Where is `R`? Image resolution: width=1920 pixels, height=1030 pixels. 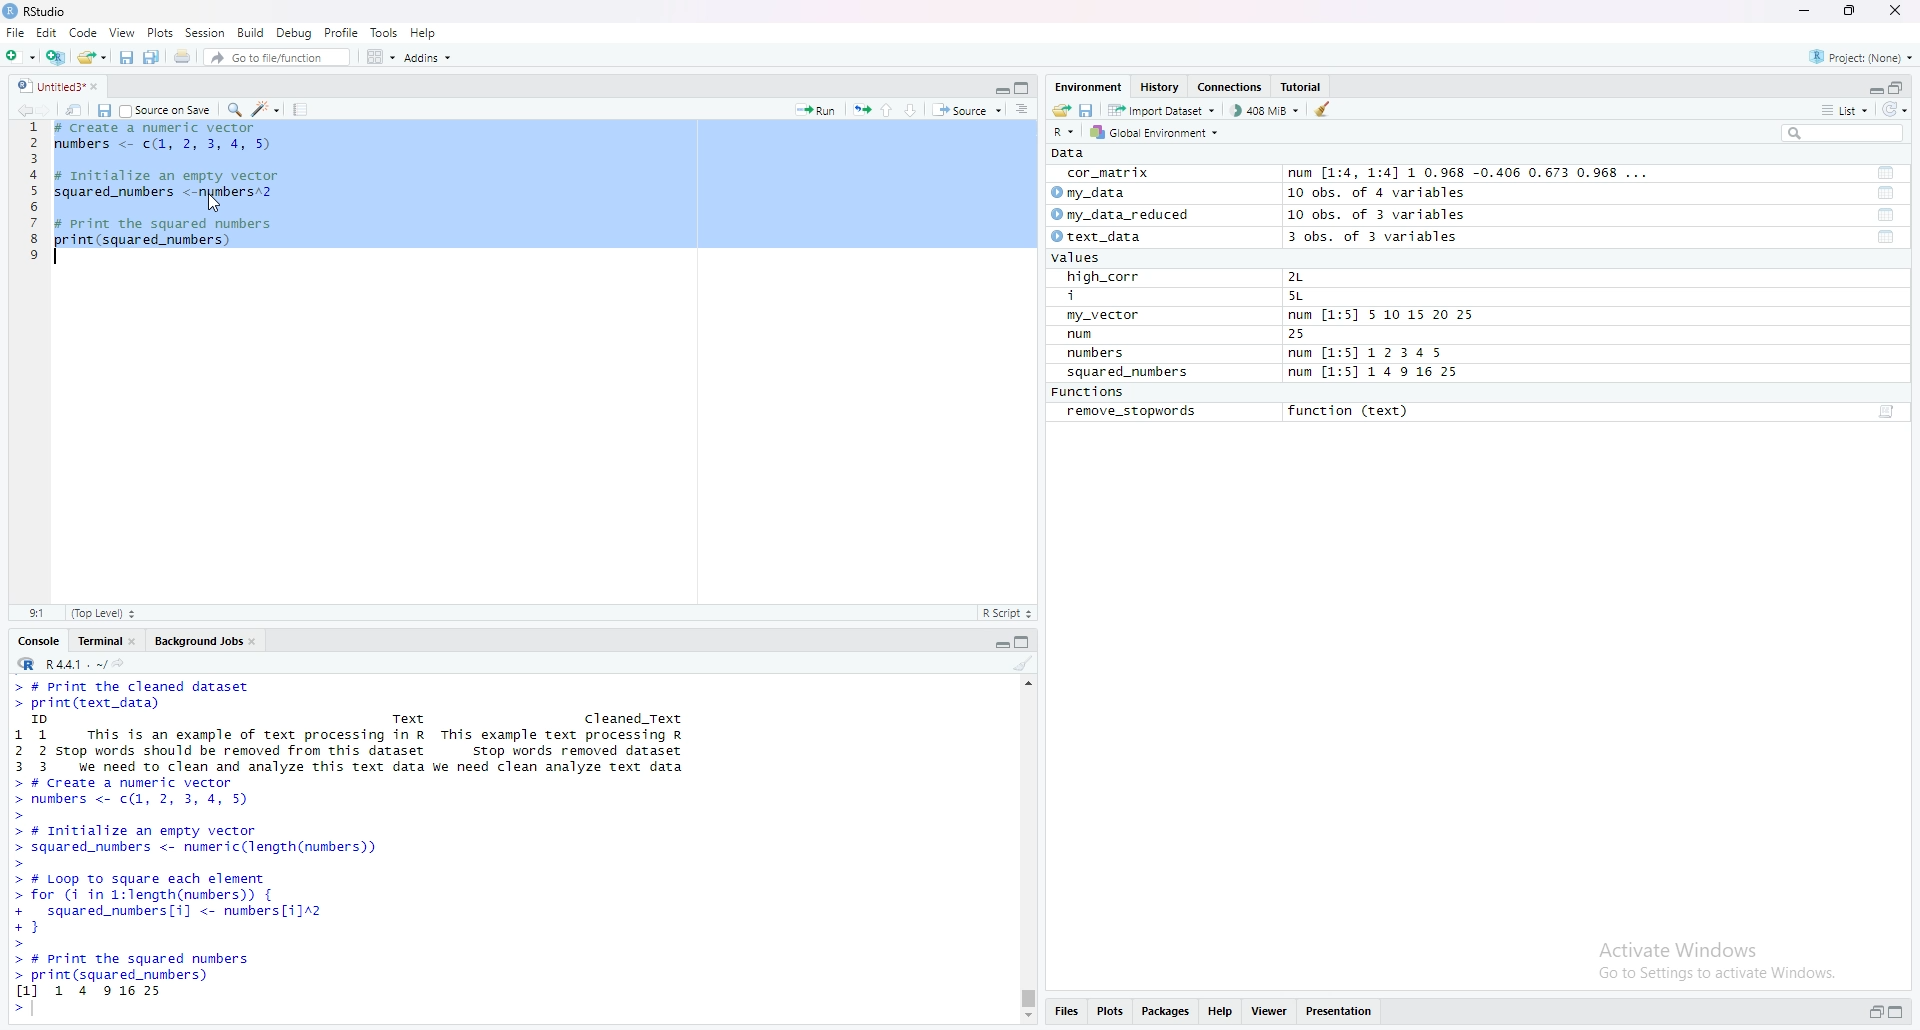
R is located at coordinates (1066, 131).